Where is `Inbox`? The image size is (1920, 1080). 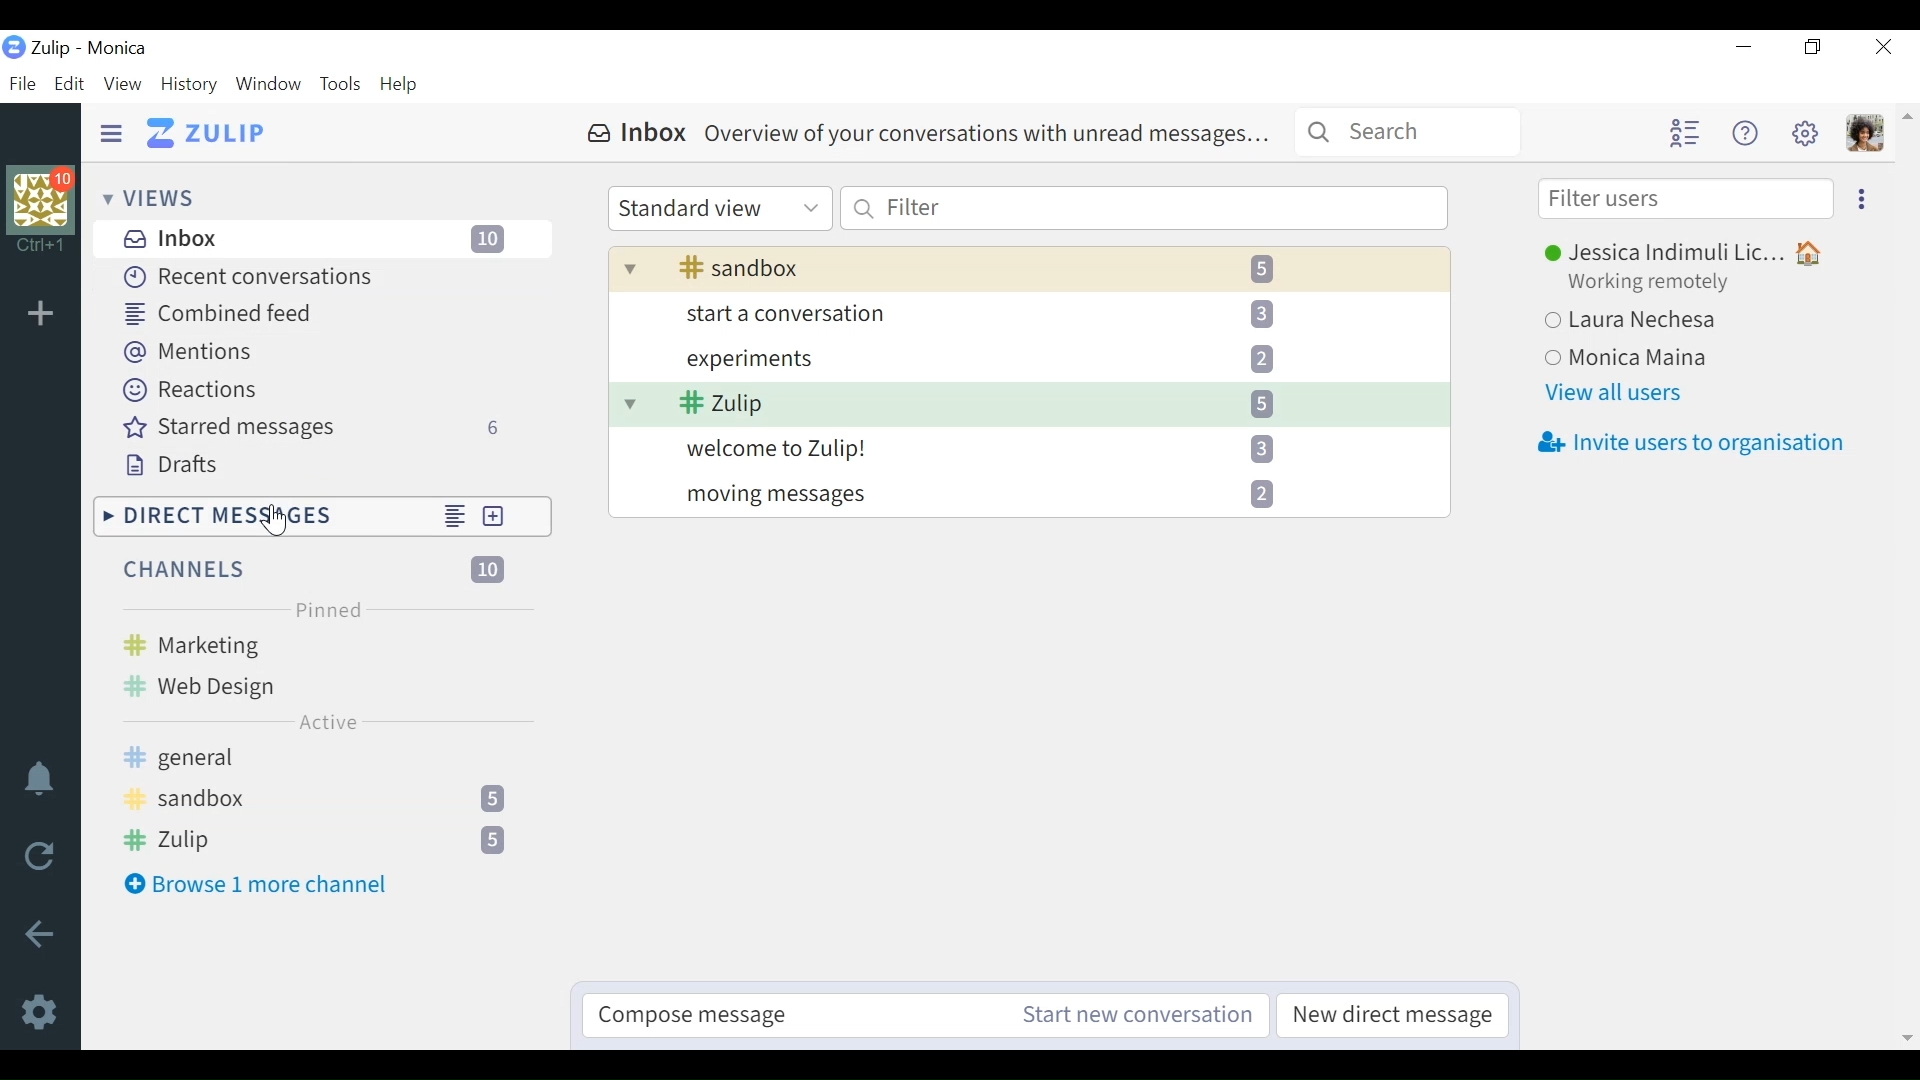 Inbox is located at coordinates (321, 240).